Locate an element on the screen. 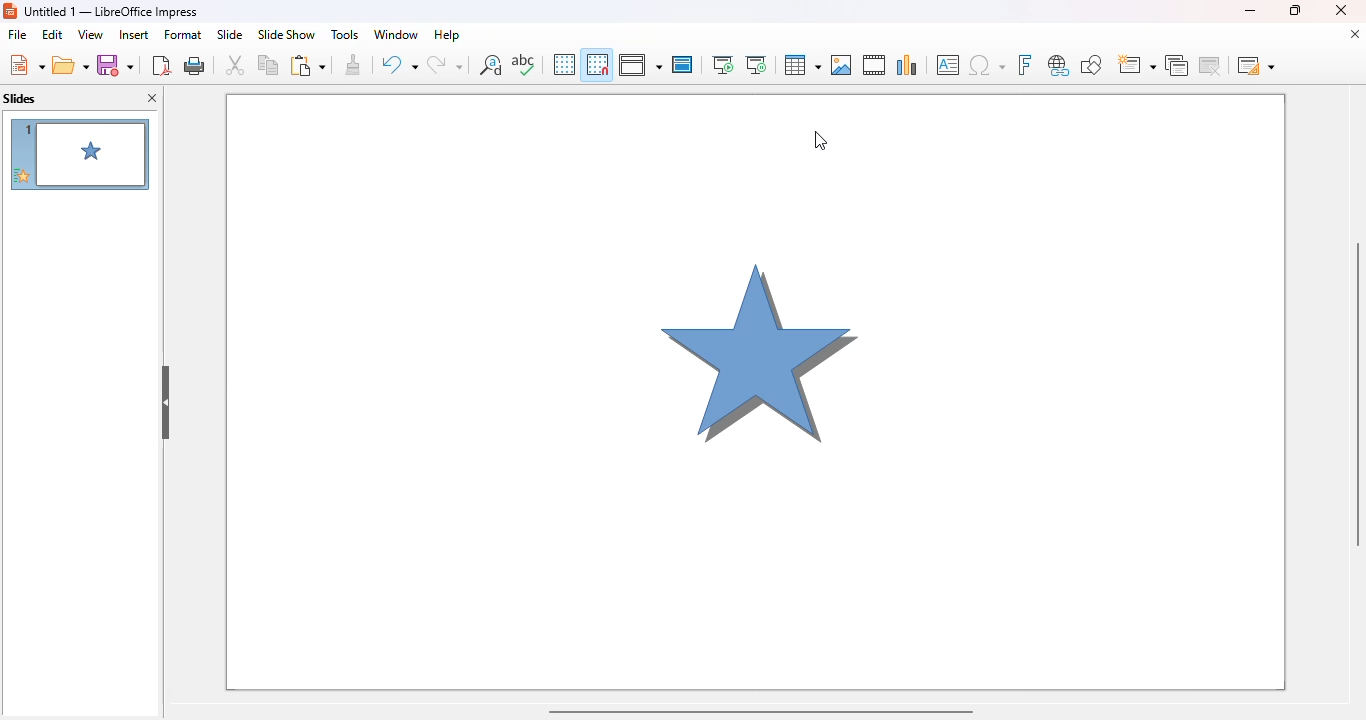 The height and width of the screenshot is (720, 1366). undo is located at coordinates (398, 65).